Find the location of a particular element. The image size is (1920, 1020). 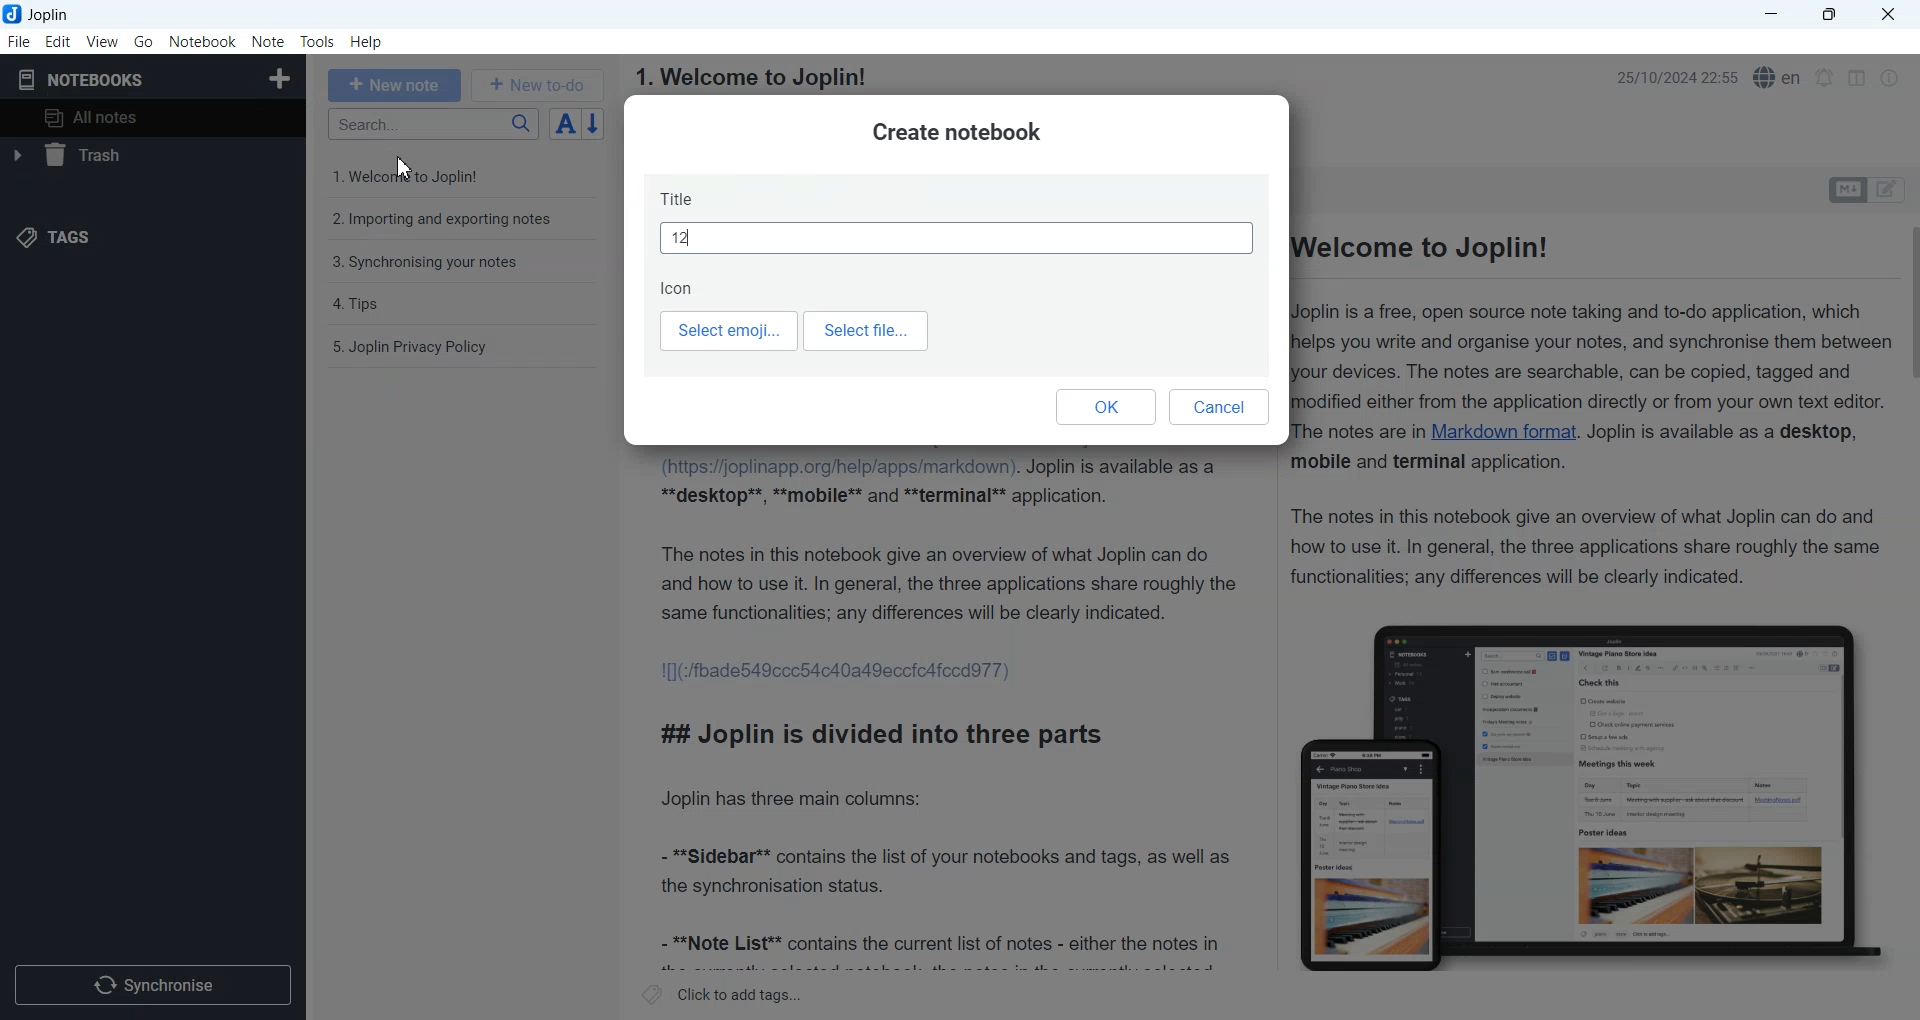

icon is located at coordinates (679, 287).